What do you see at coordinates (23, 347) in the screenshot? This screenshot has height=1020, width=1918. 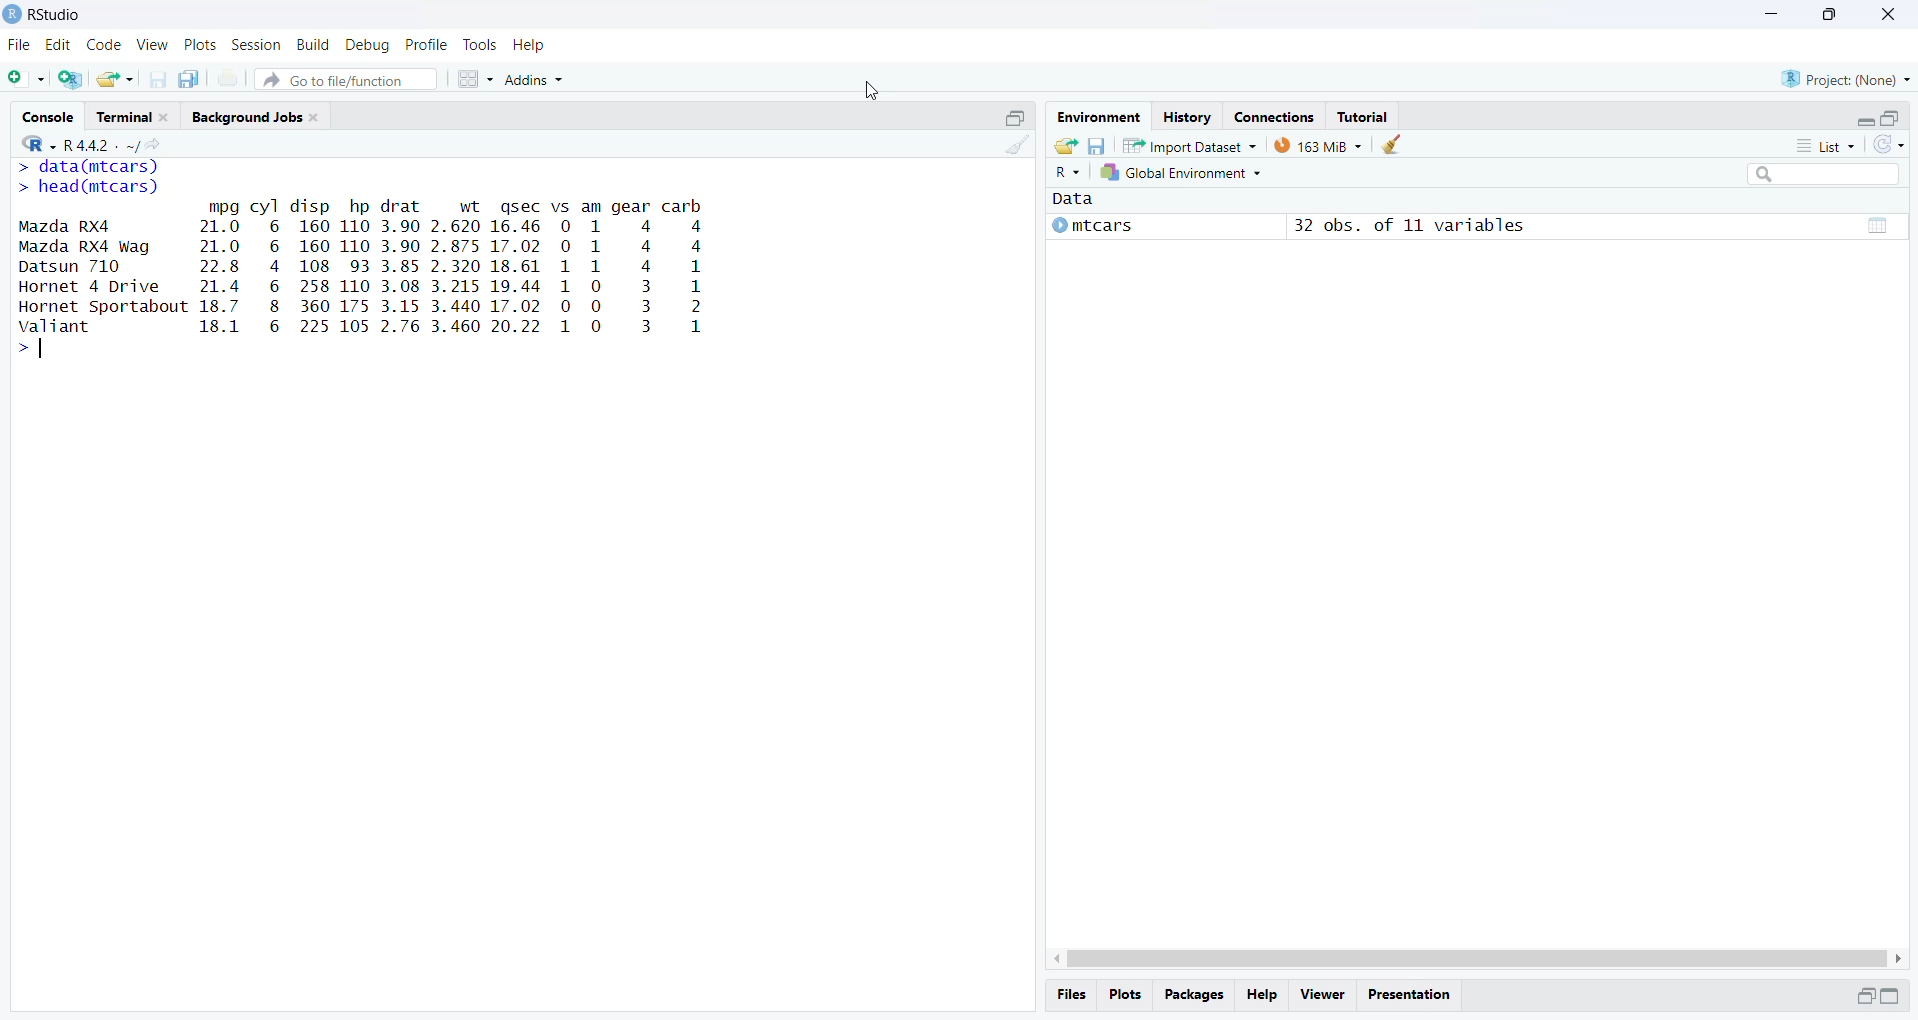 I see `>` at bounding box center [23, 347].